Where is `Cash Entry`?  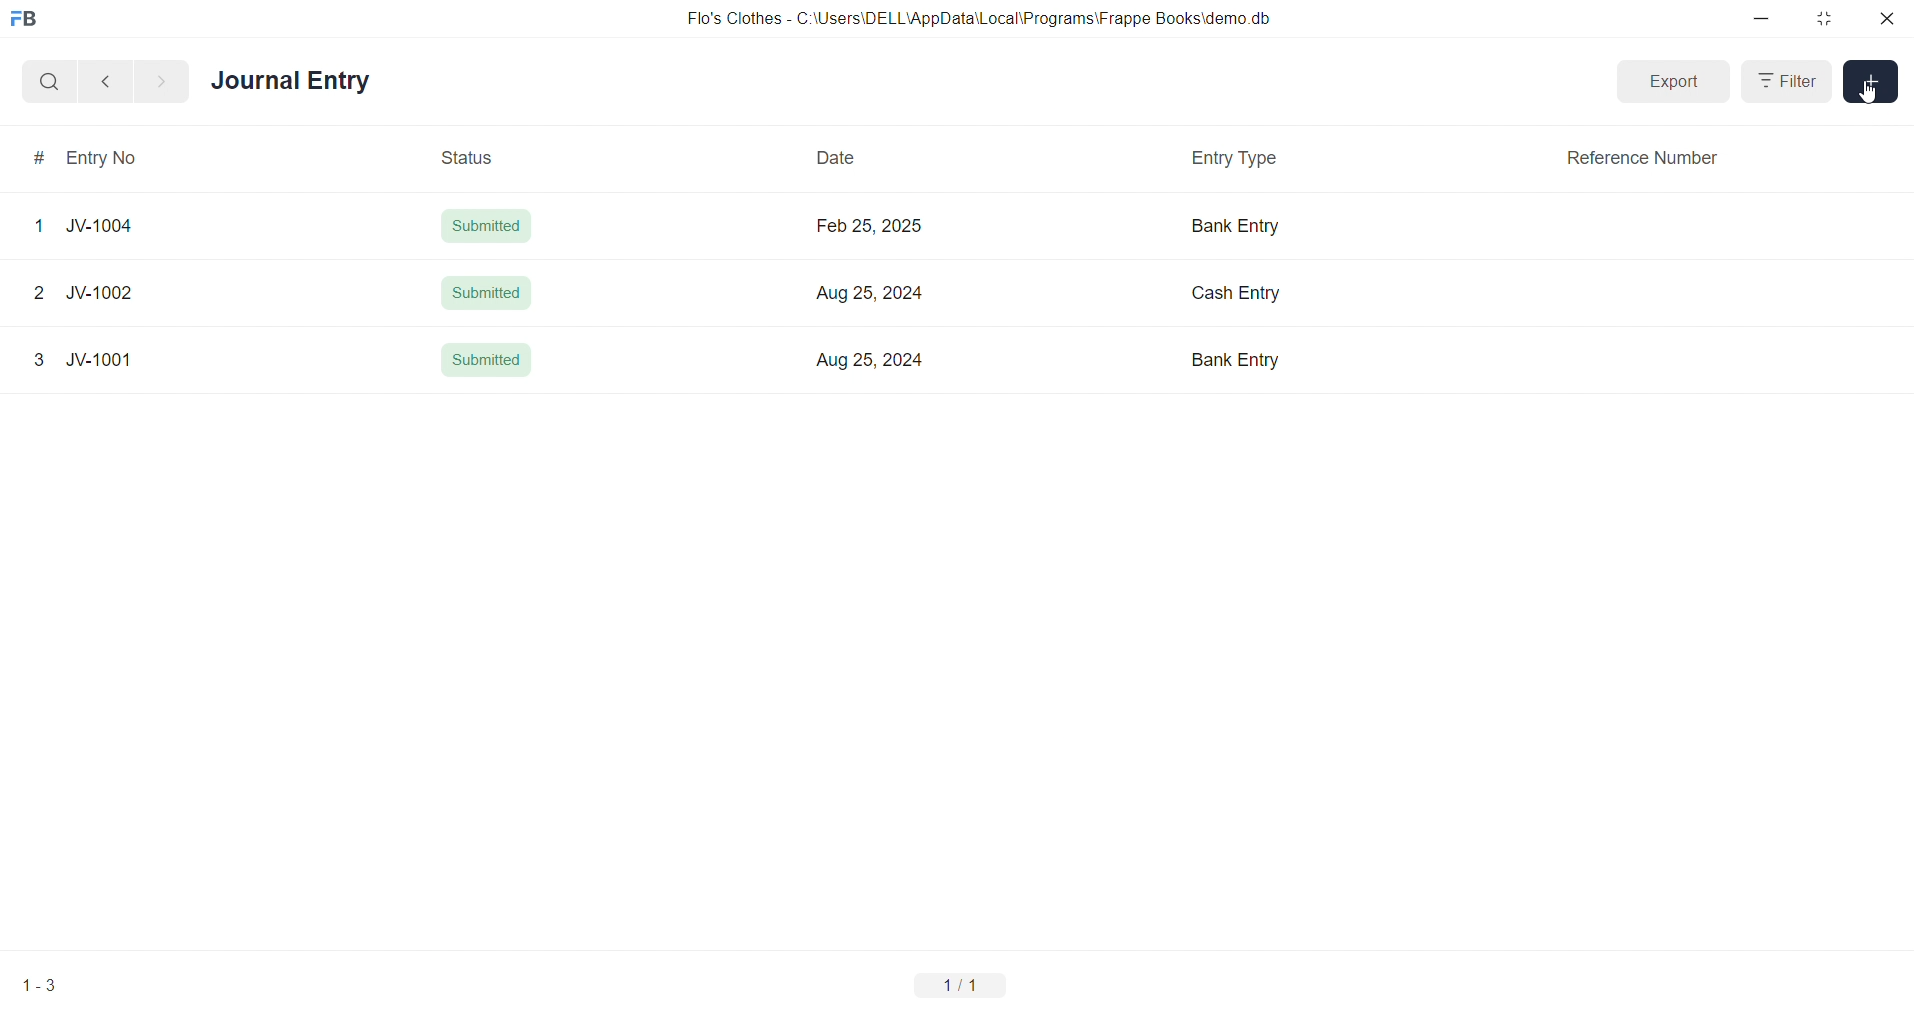
Cash Entry is located at coordinates (1231, 295).